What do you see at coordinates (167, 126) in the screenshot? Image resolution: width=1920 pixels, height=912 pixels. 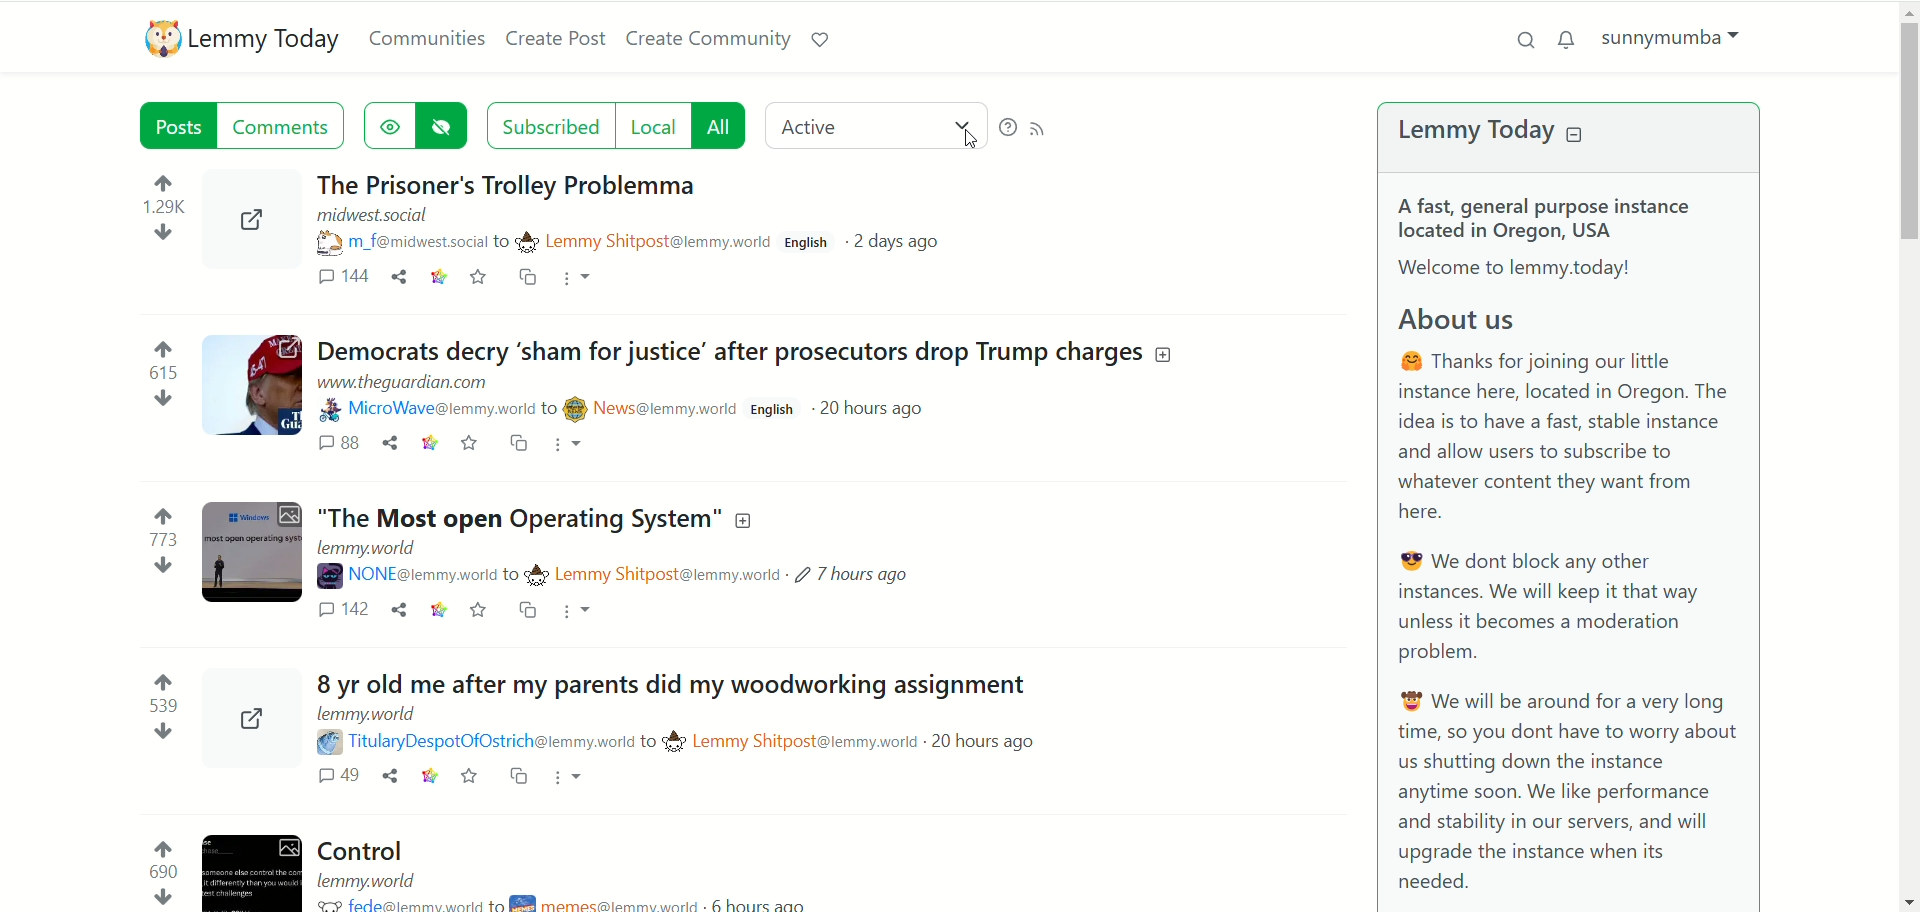 I see `posts` at bounding box center [167, 126].